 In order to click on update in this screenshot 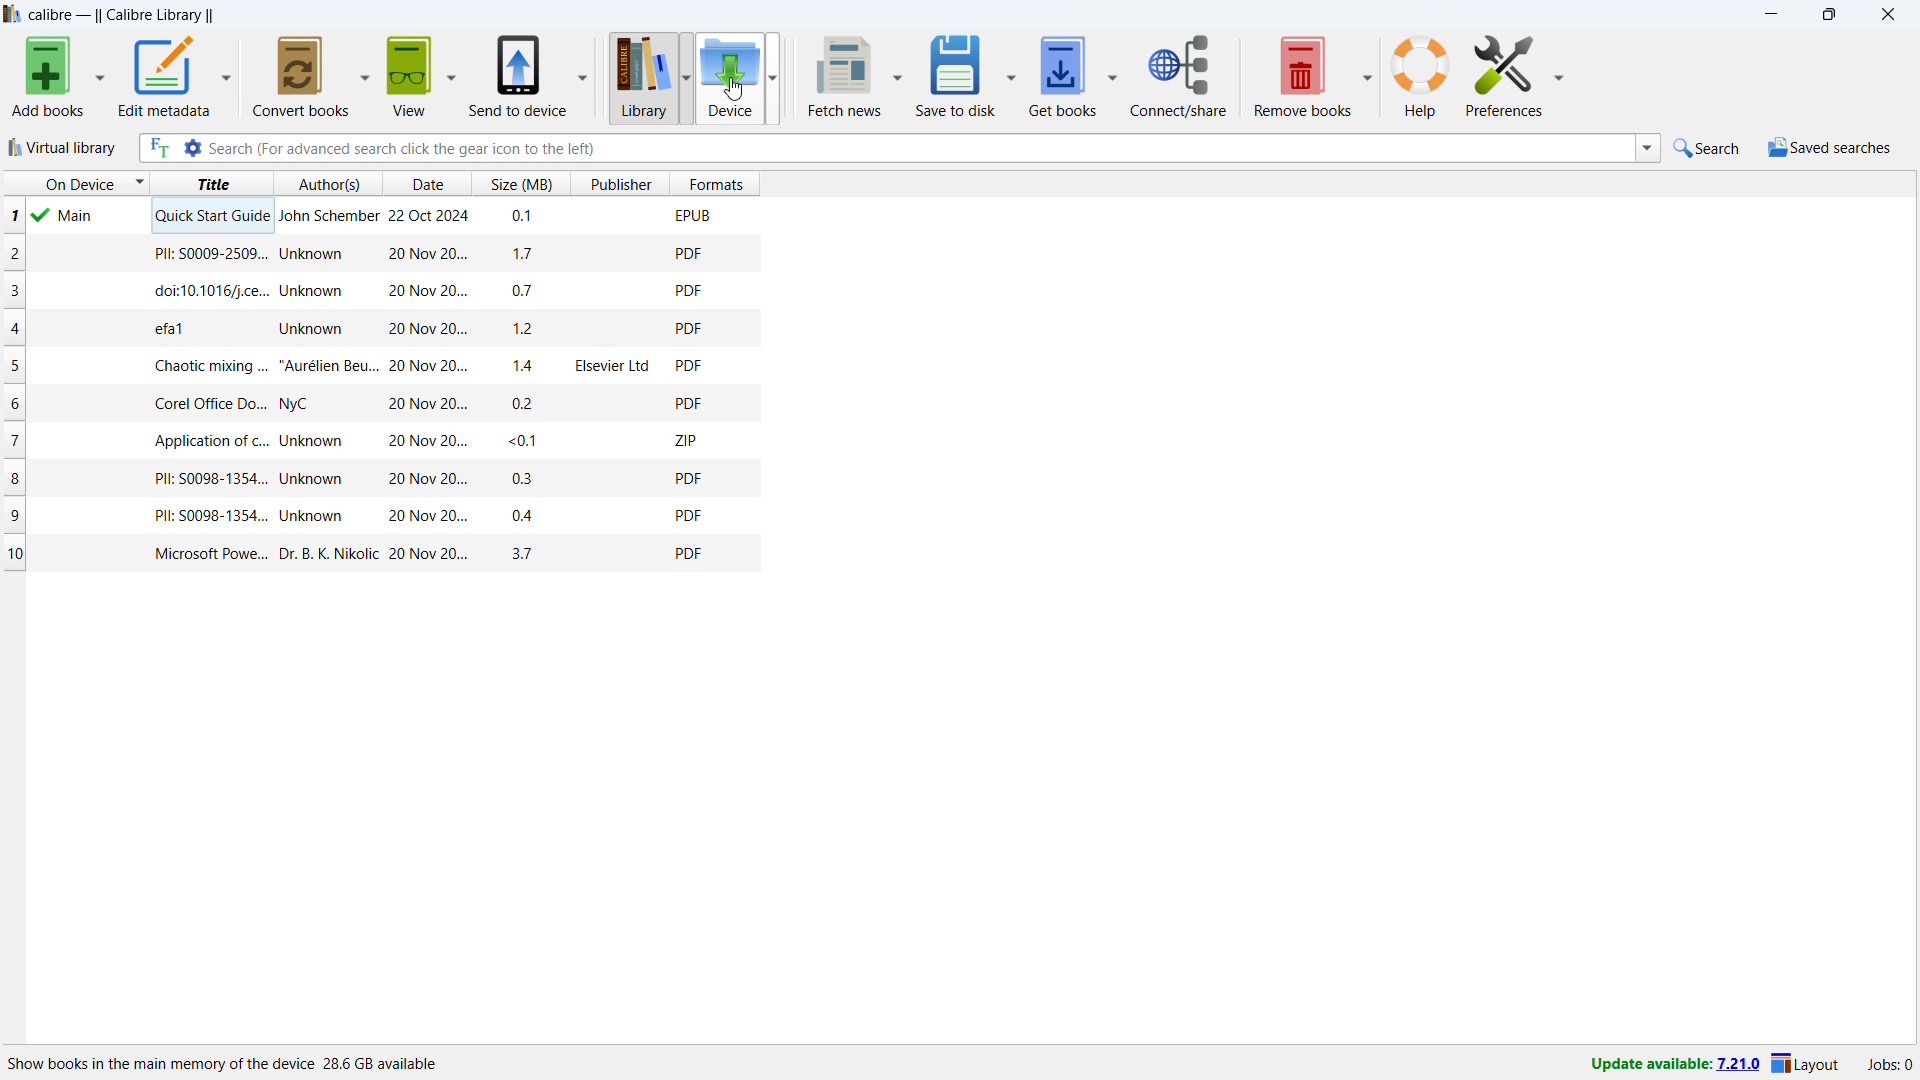, I will do `click(1673, 1065)`.